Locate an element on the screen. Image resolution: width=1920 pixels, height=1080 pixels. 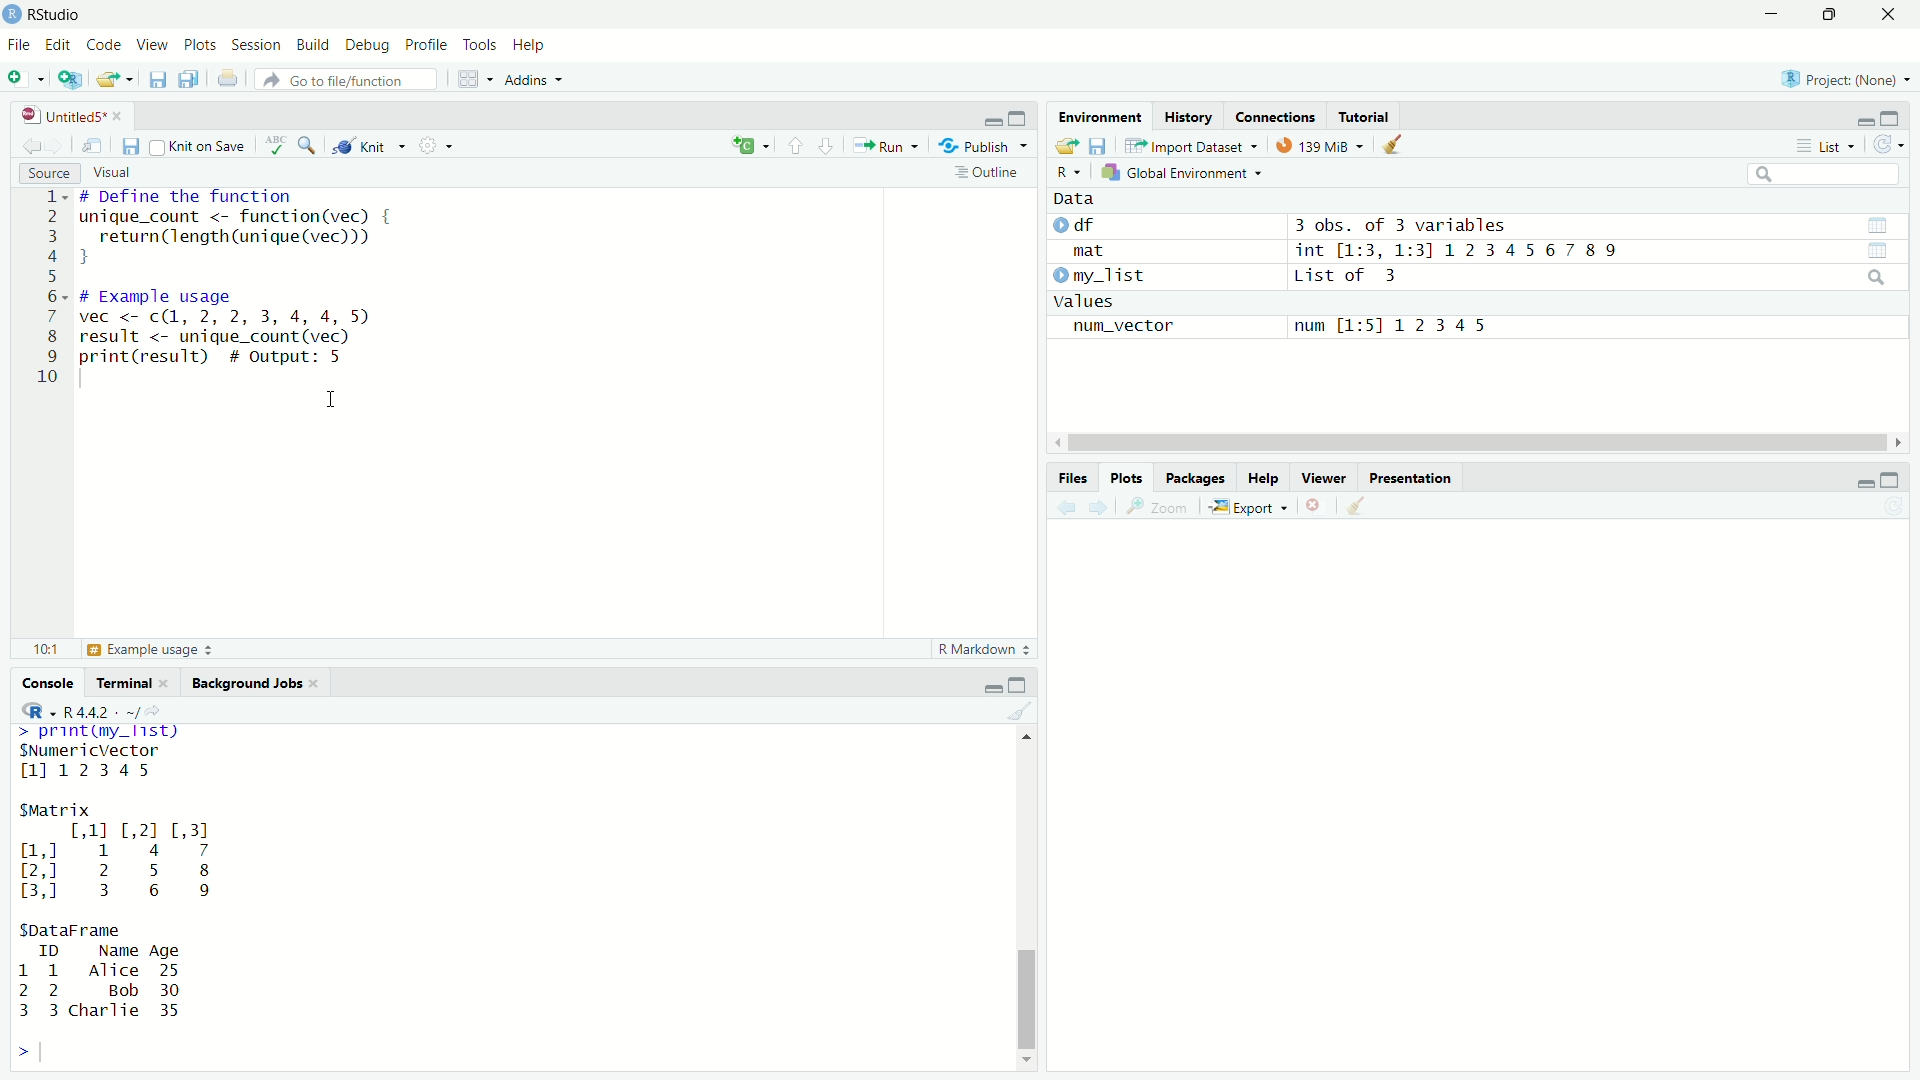
search is located at coordinates (1875, 277).